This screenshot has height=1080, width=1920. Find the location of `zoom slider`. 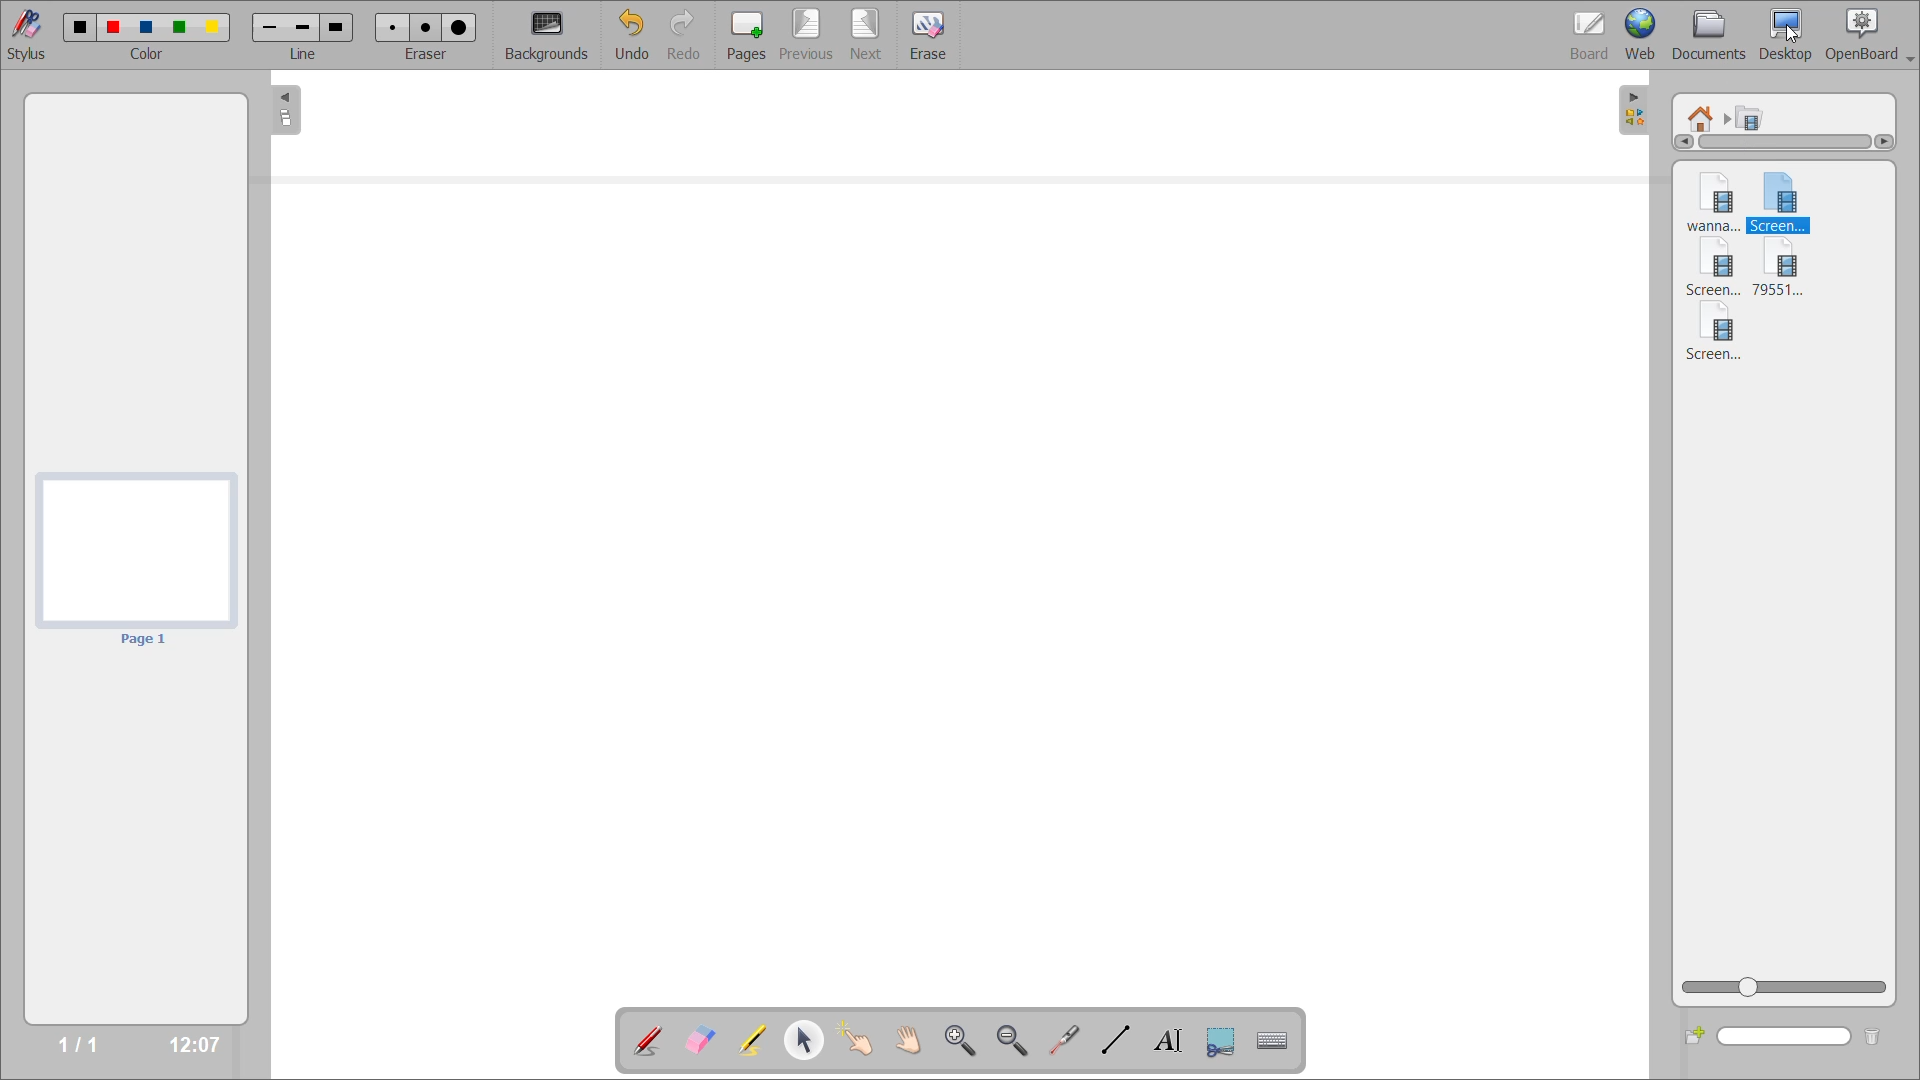

zoom slider is located at coordinates (1788, 987).